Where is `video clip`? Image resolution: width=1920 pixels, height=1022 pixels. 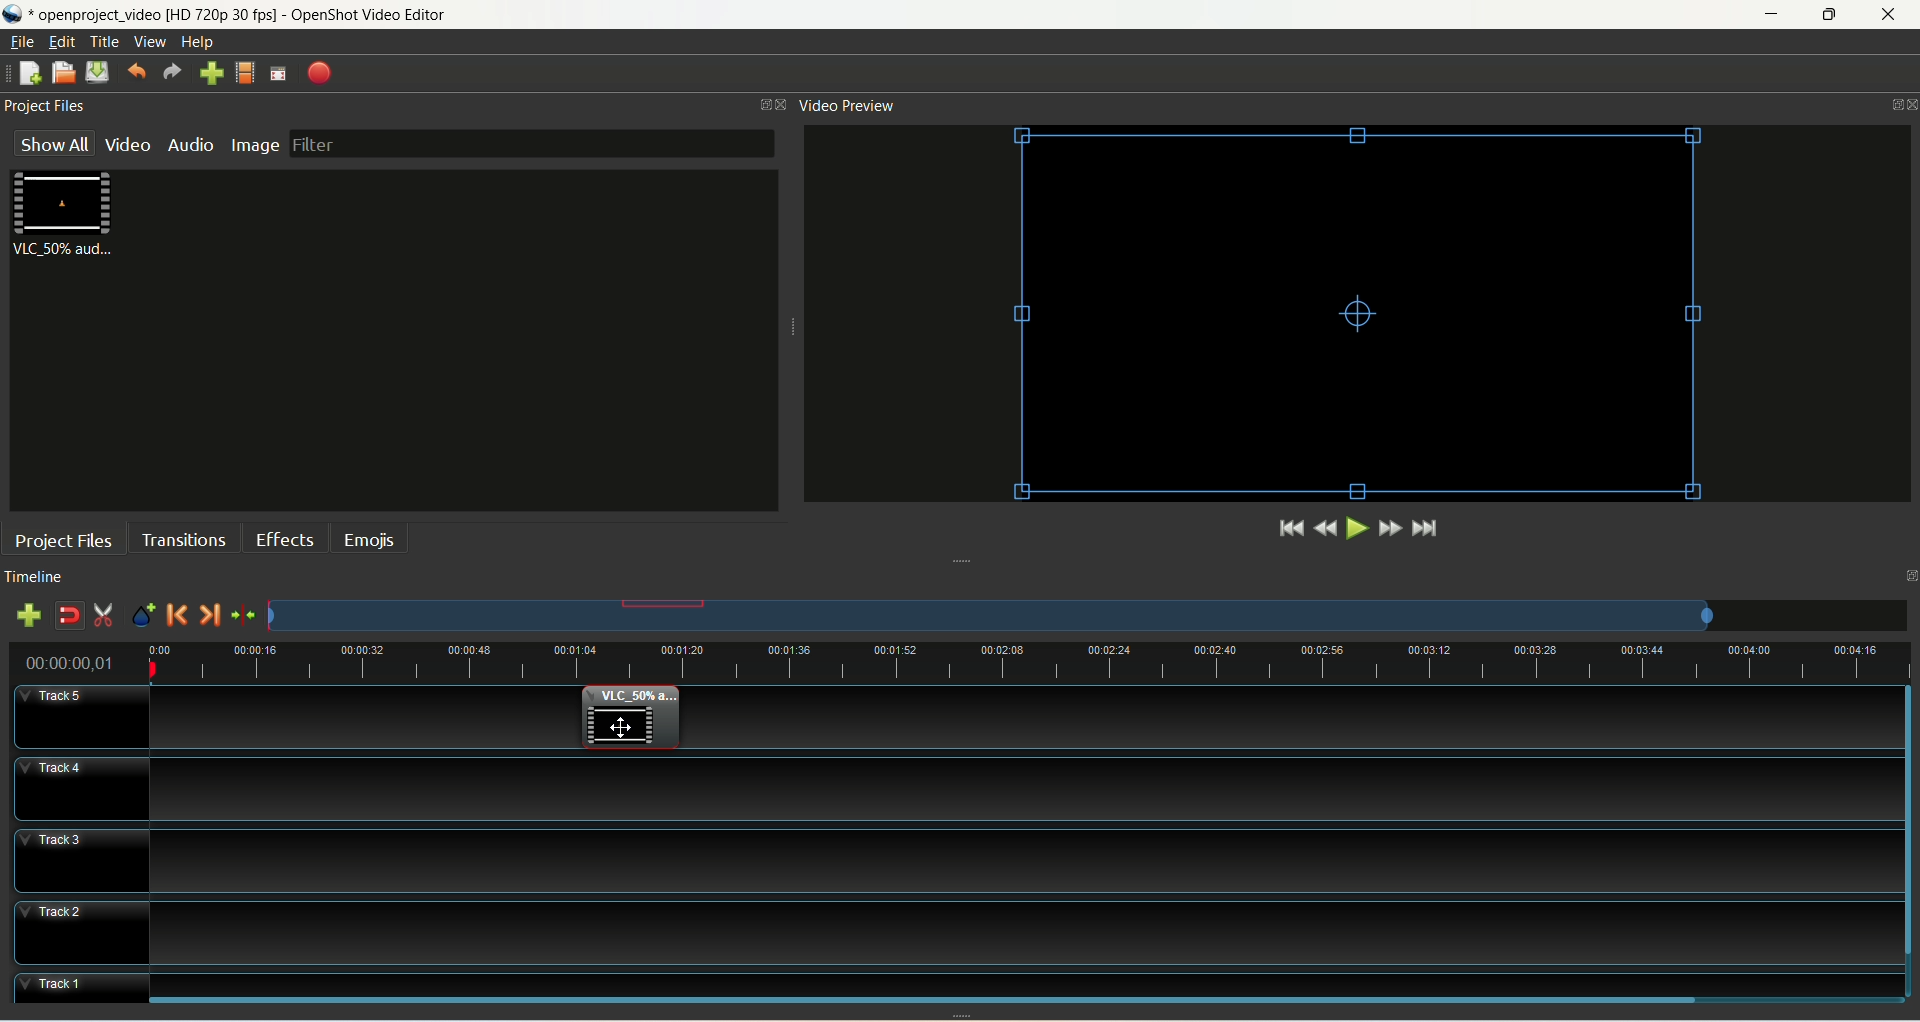
video clip is located at coordinates (67, 215).